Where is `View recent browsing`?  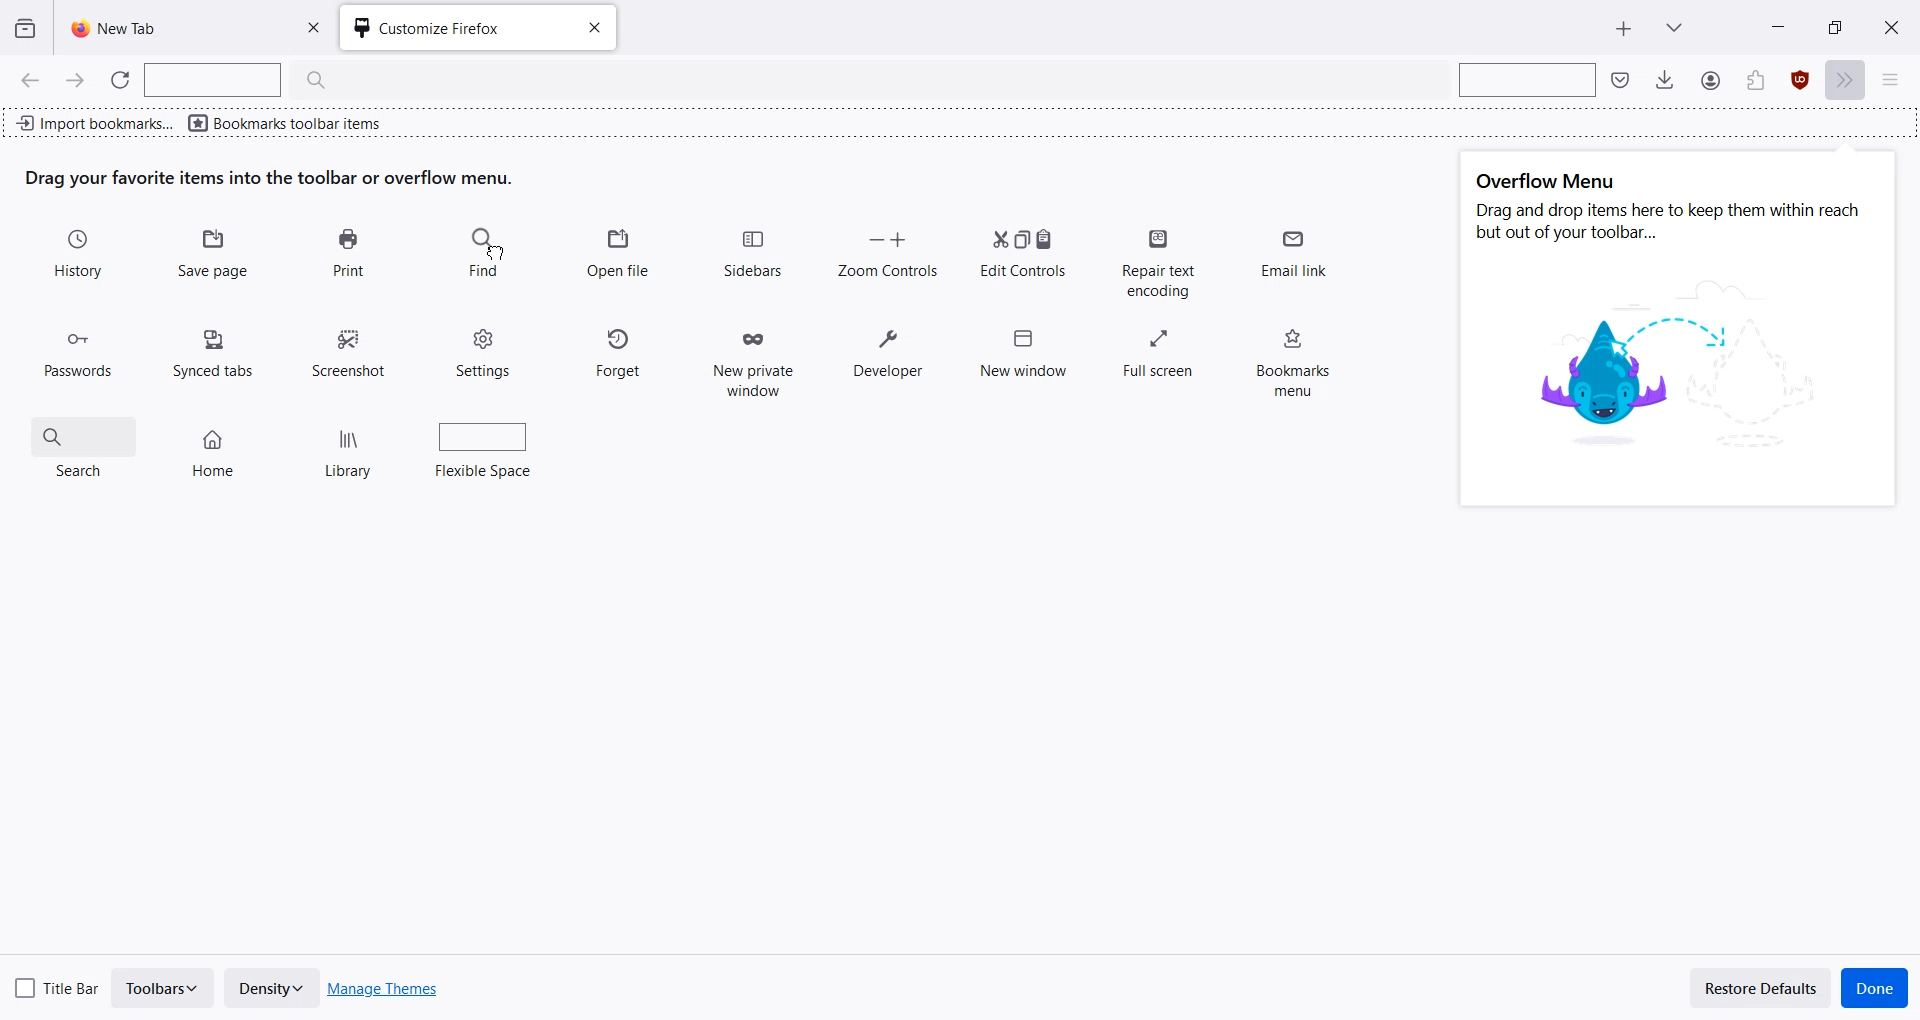
View recent browsing is located at coordinates (26, 29).